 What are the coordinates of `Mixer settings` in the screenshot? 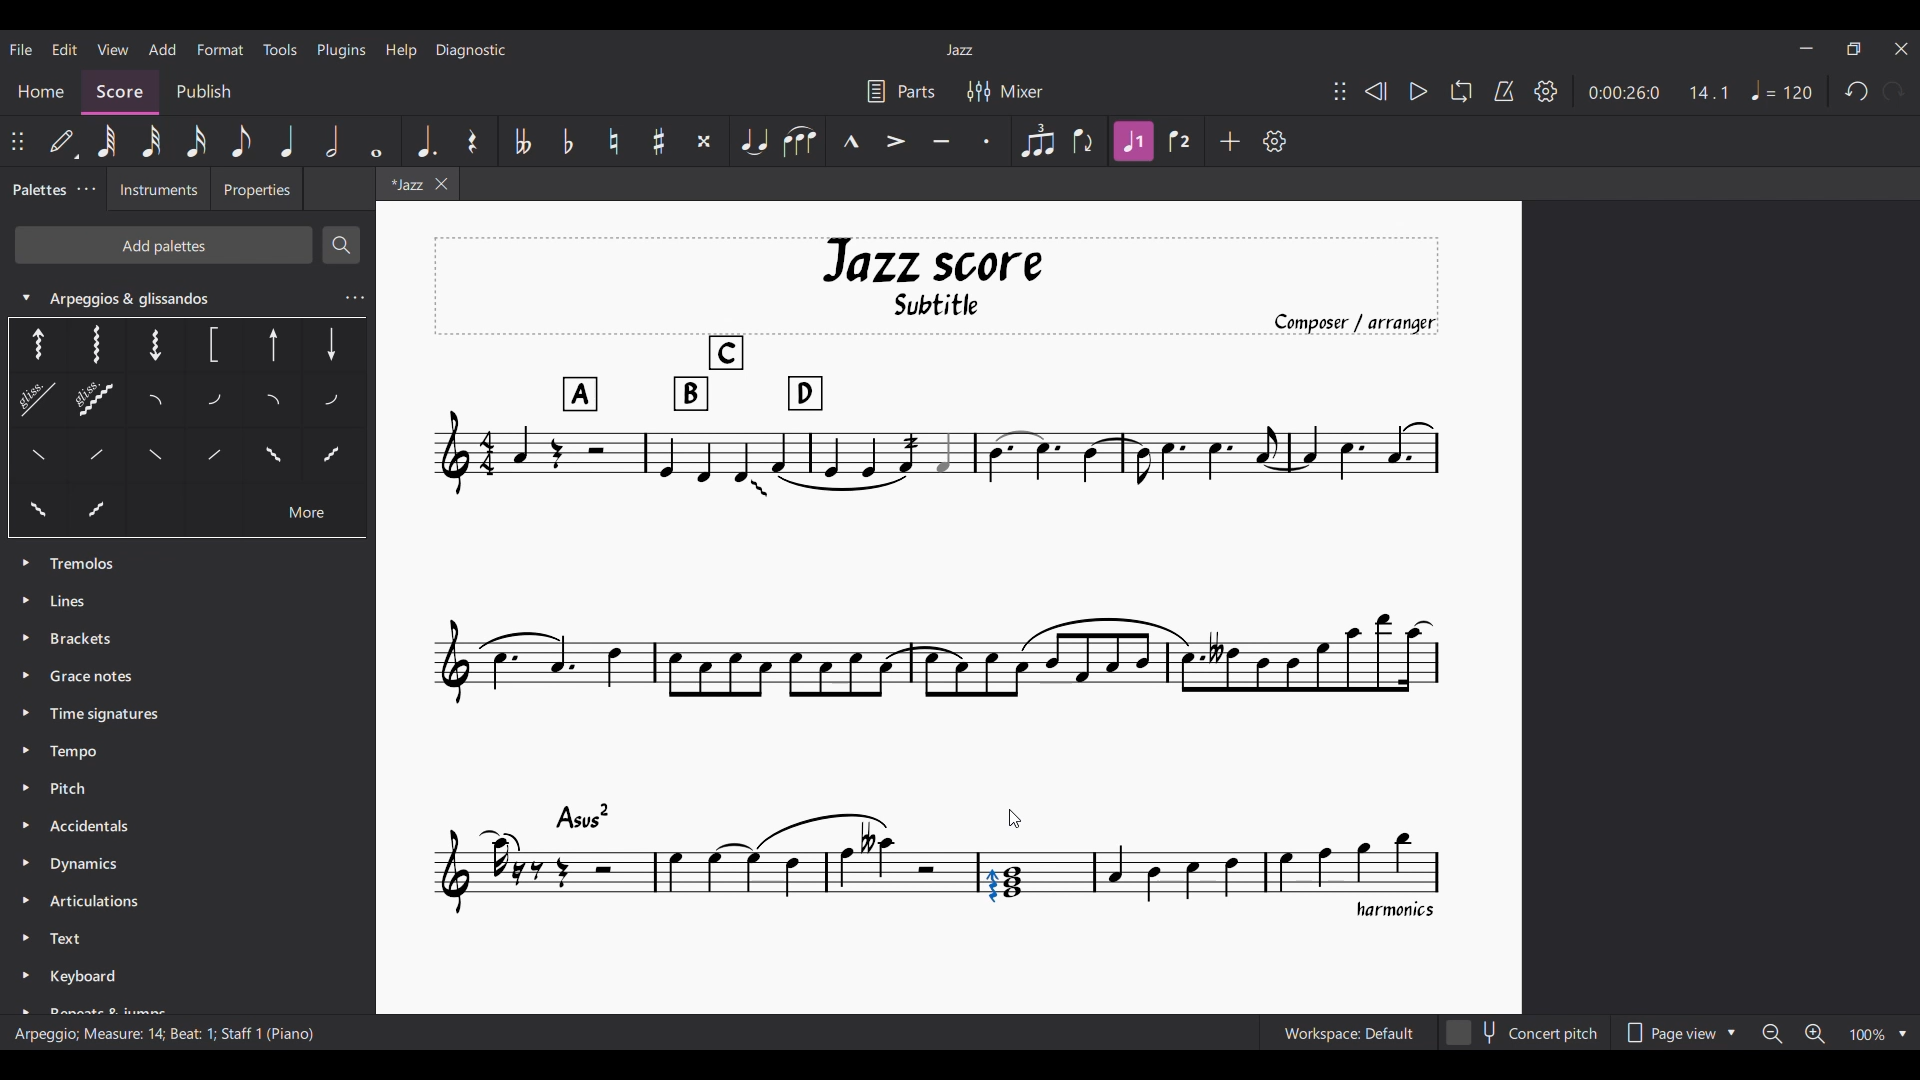 It's located at (1005, 91).